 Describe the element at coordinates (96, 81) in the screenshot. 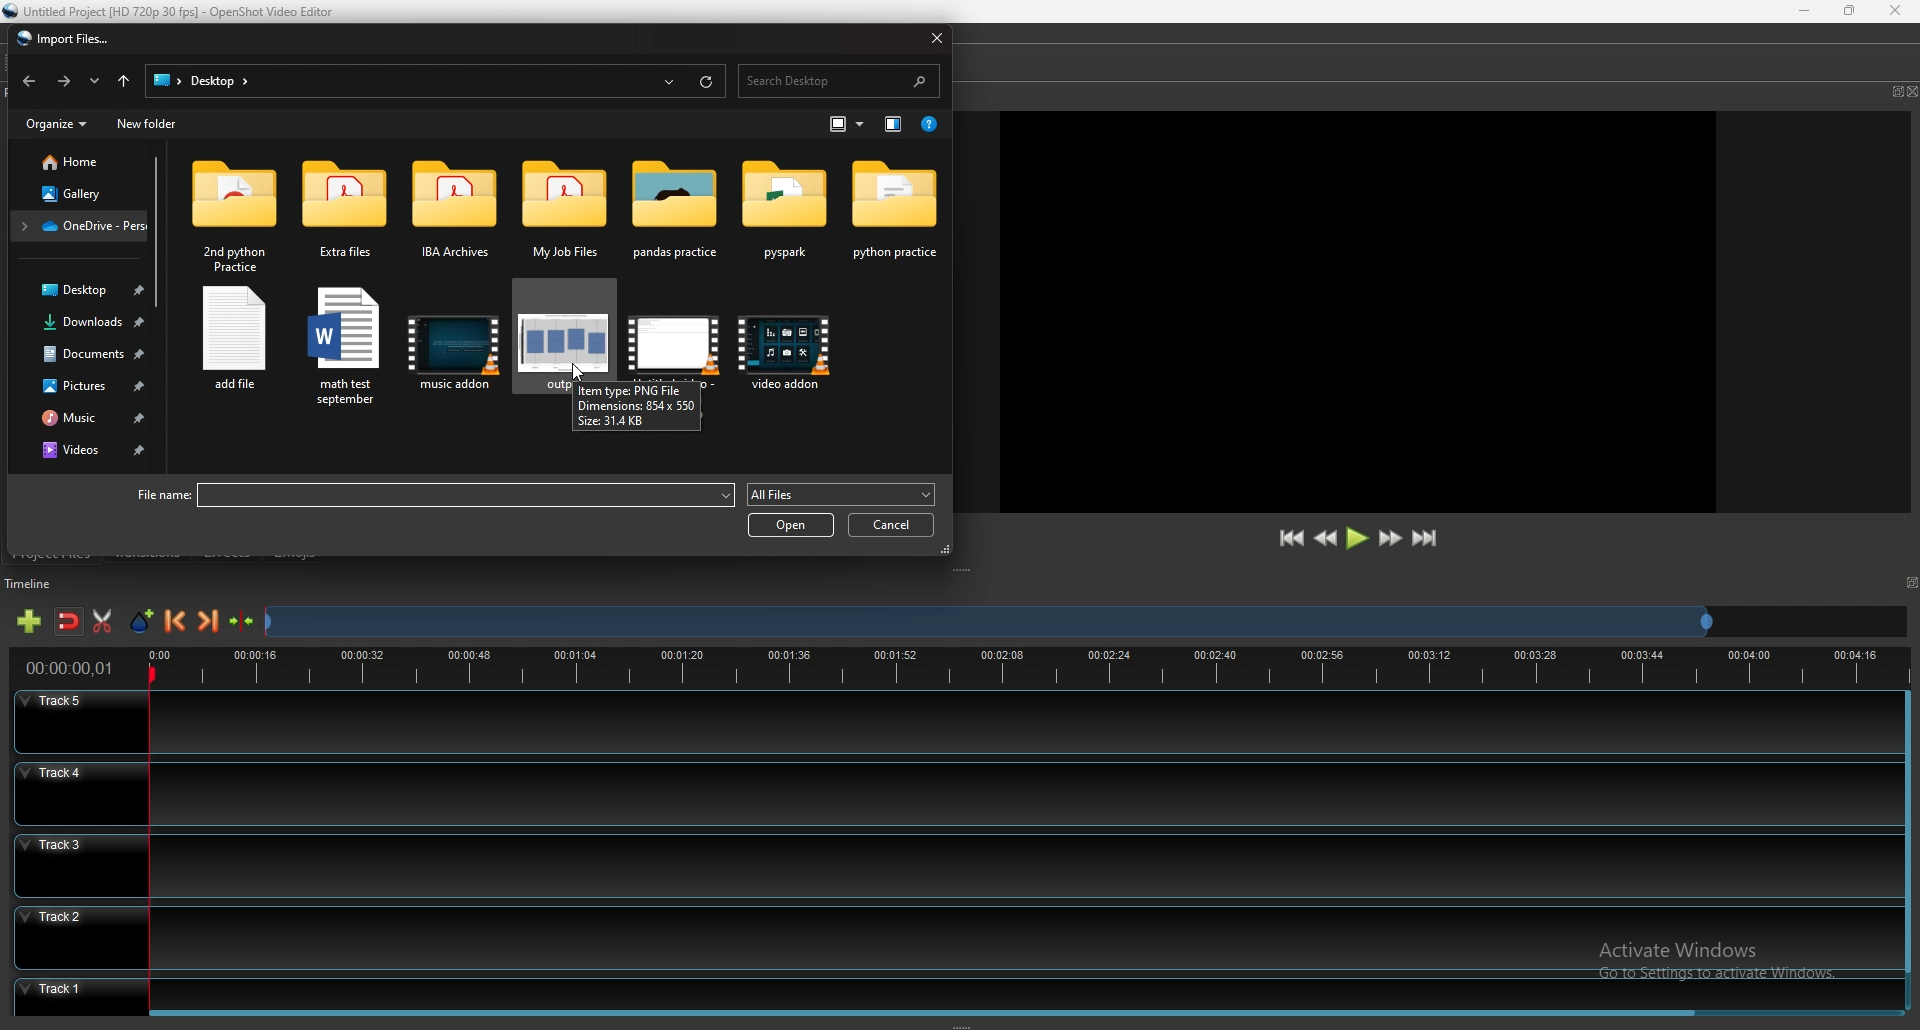

I see `recent` at that location.